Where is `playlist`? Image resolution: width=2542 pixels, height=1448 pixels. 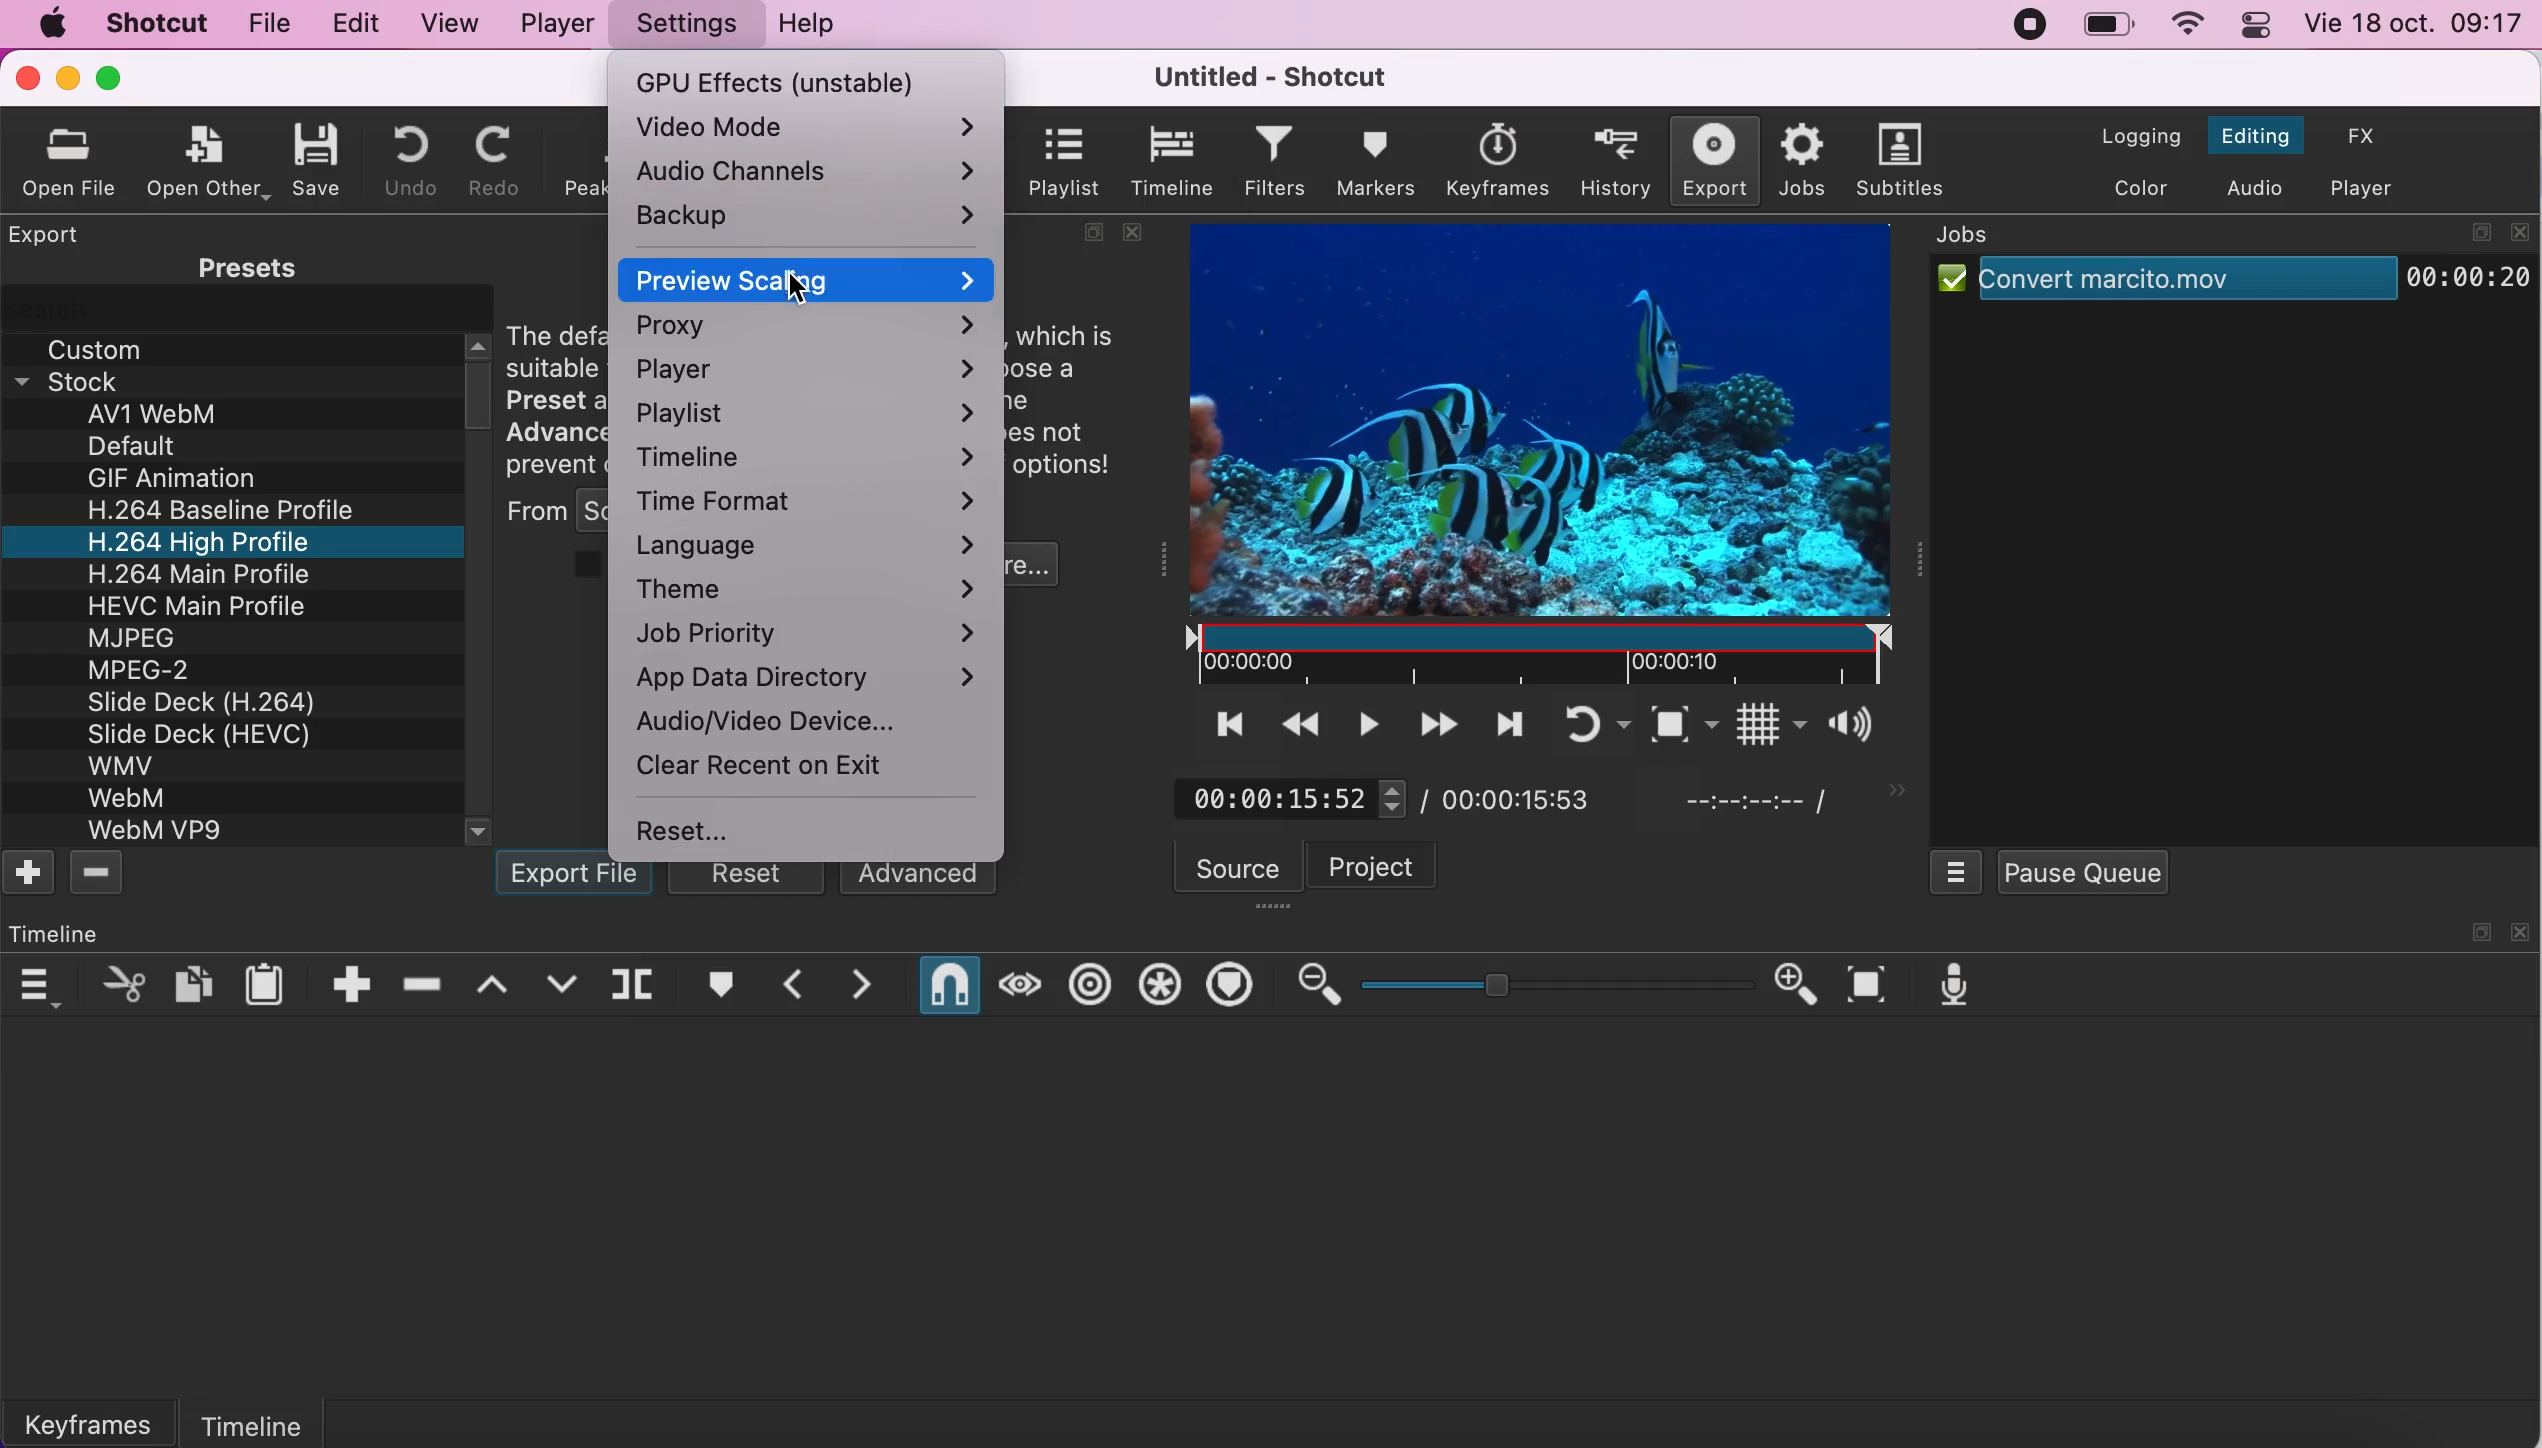 playlist is located at coordinates (1061, 161).